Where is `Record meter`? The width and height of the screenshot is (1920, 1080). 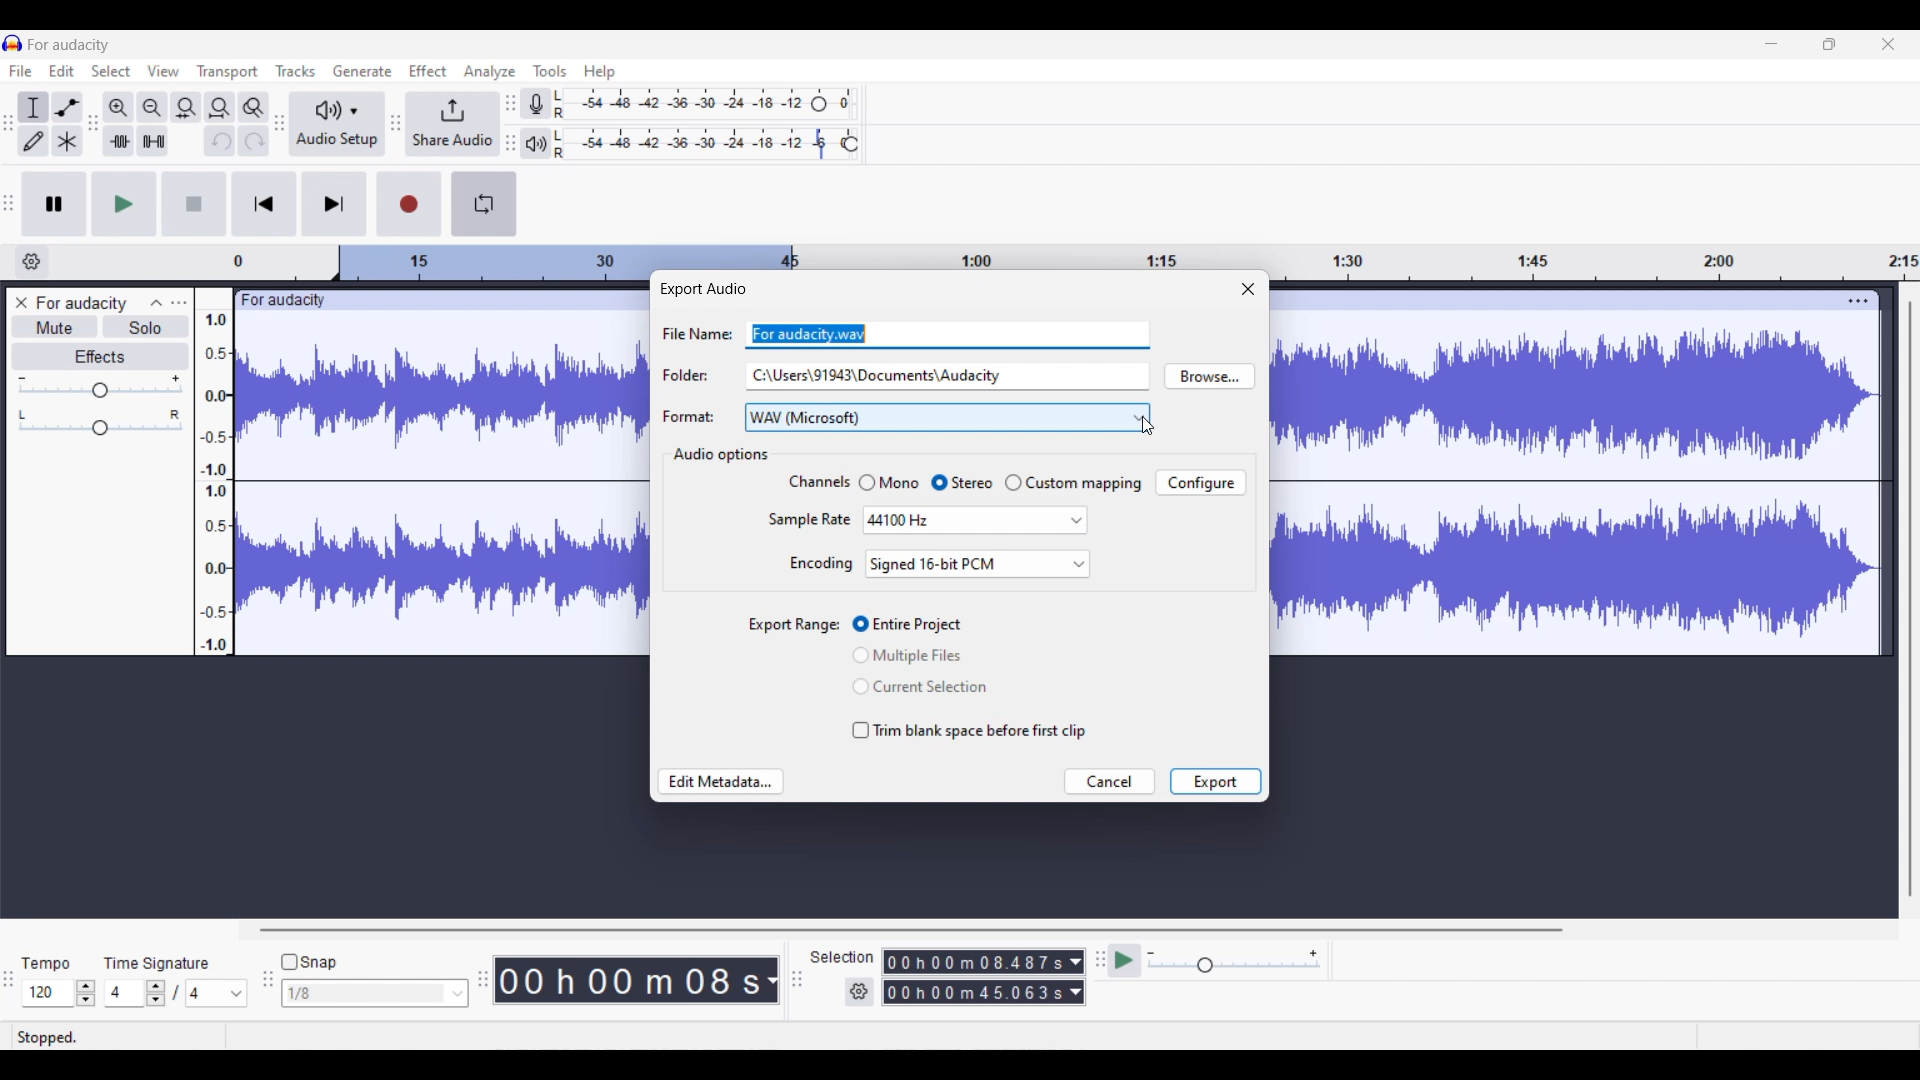
Record meter is located at coordinates (537, 104).